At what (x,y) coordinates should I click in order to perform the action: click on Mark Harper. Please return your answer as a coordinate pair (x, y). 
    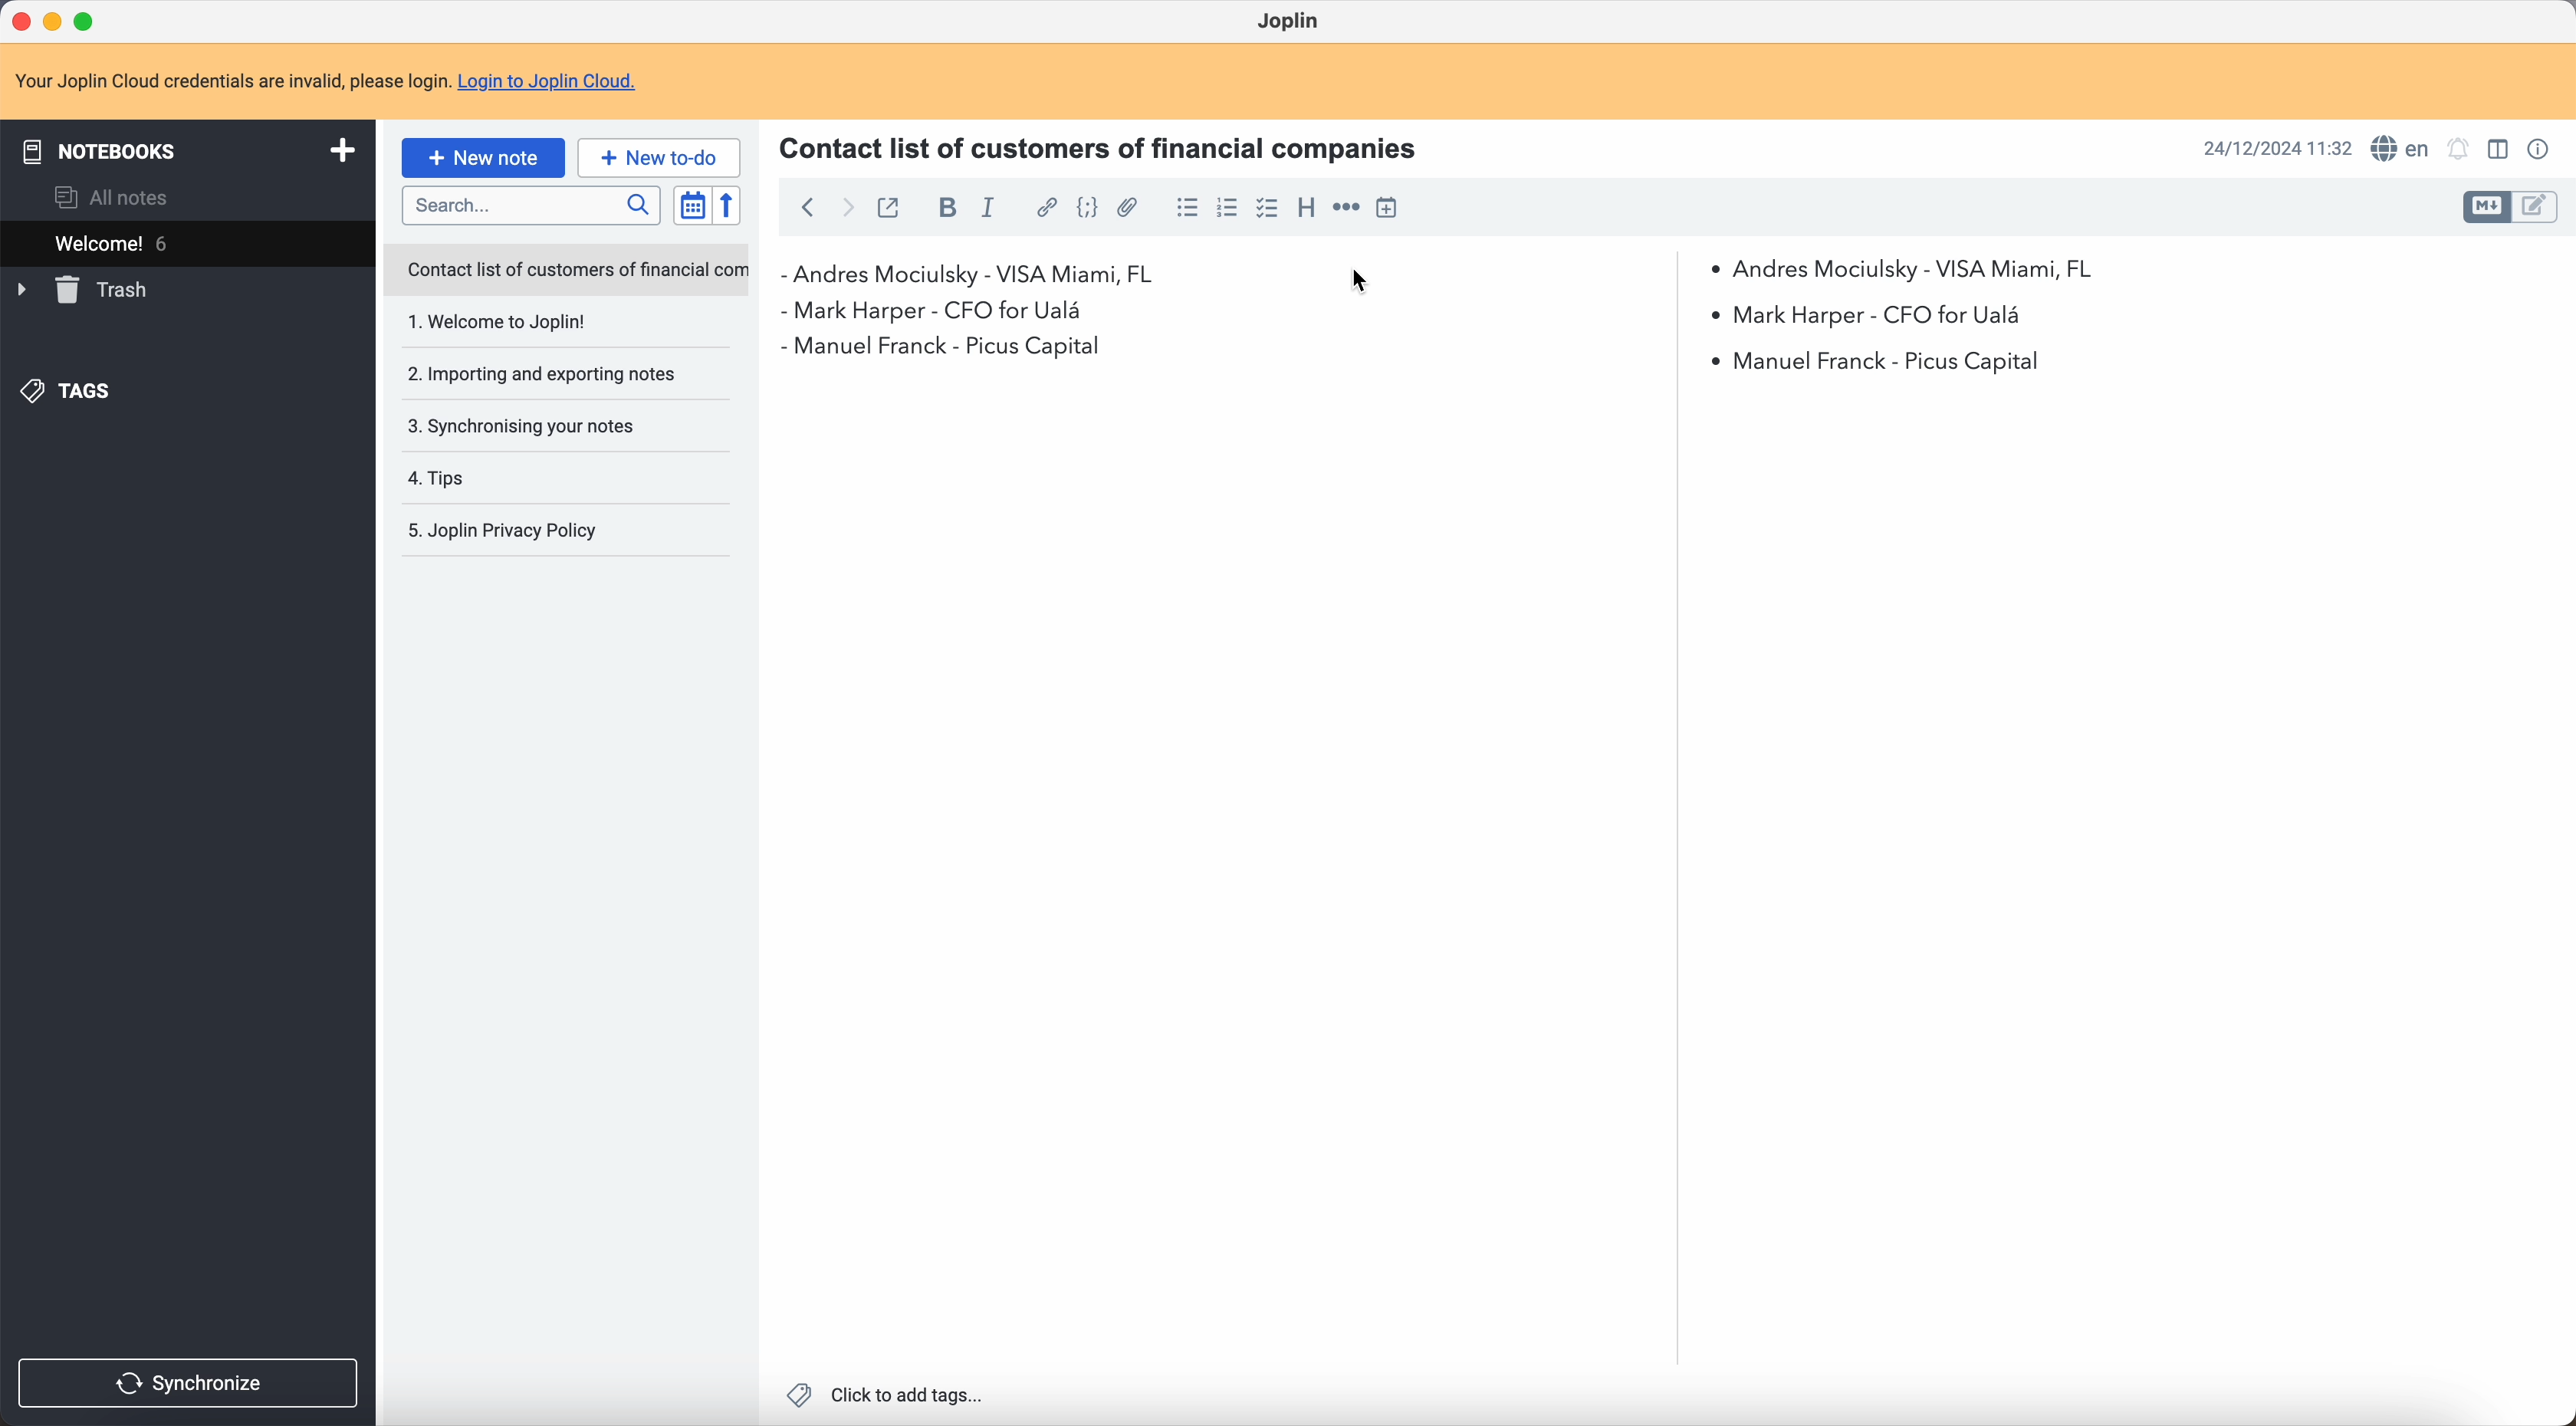
    Looking at the image, I should click on (1407, 309).